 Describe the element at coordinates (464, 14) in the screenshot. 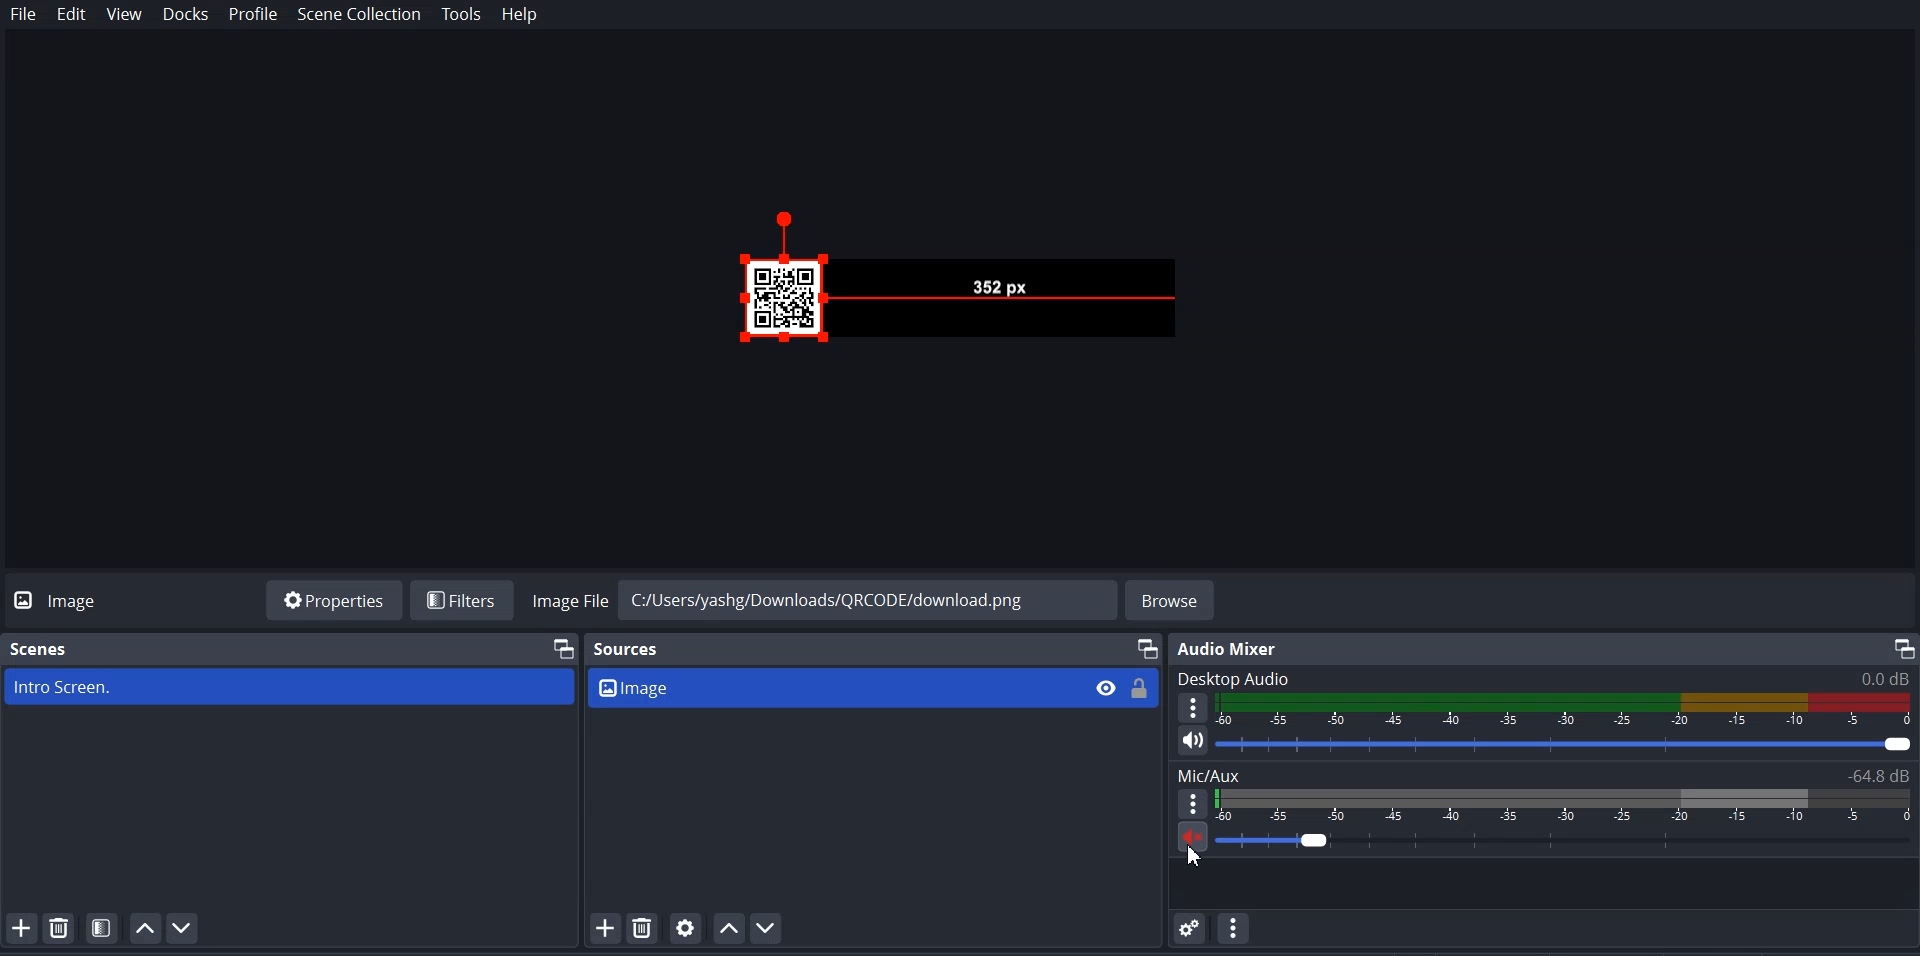

I see `Tools` at that location.